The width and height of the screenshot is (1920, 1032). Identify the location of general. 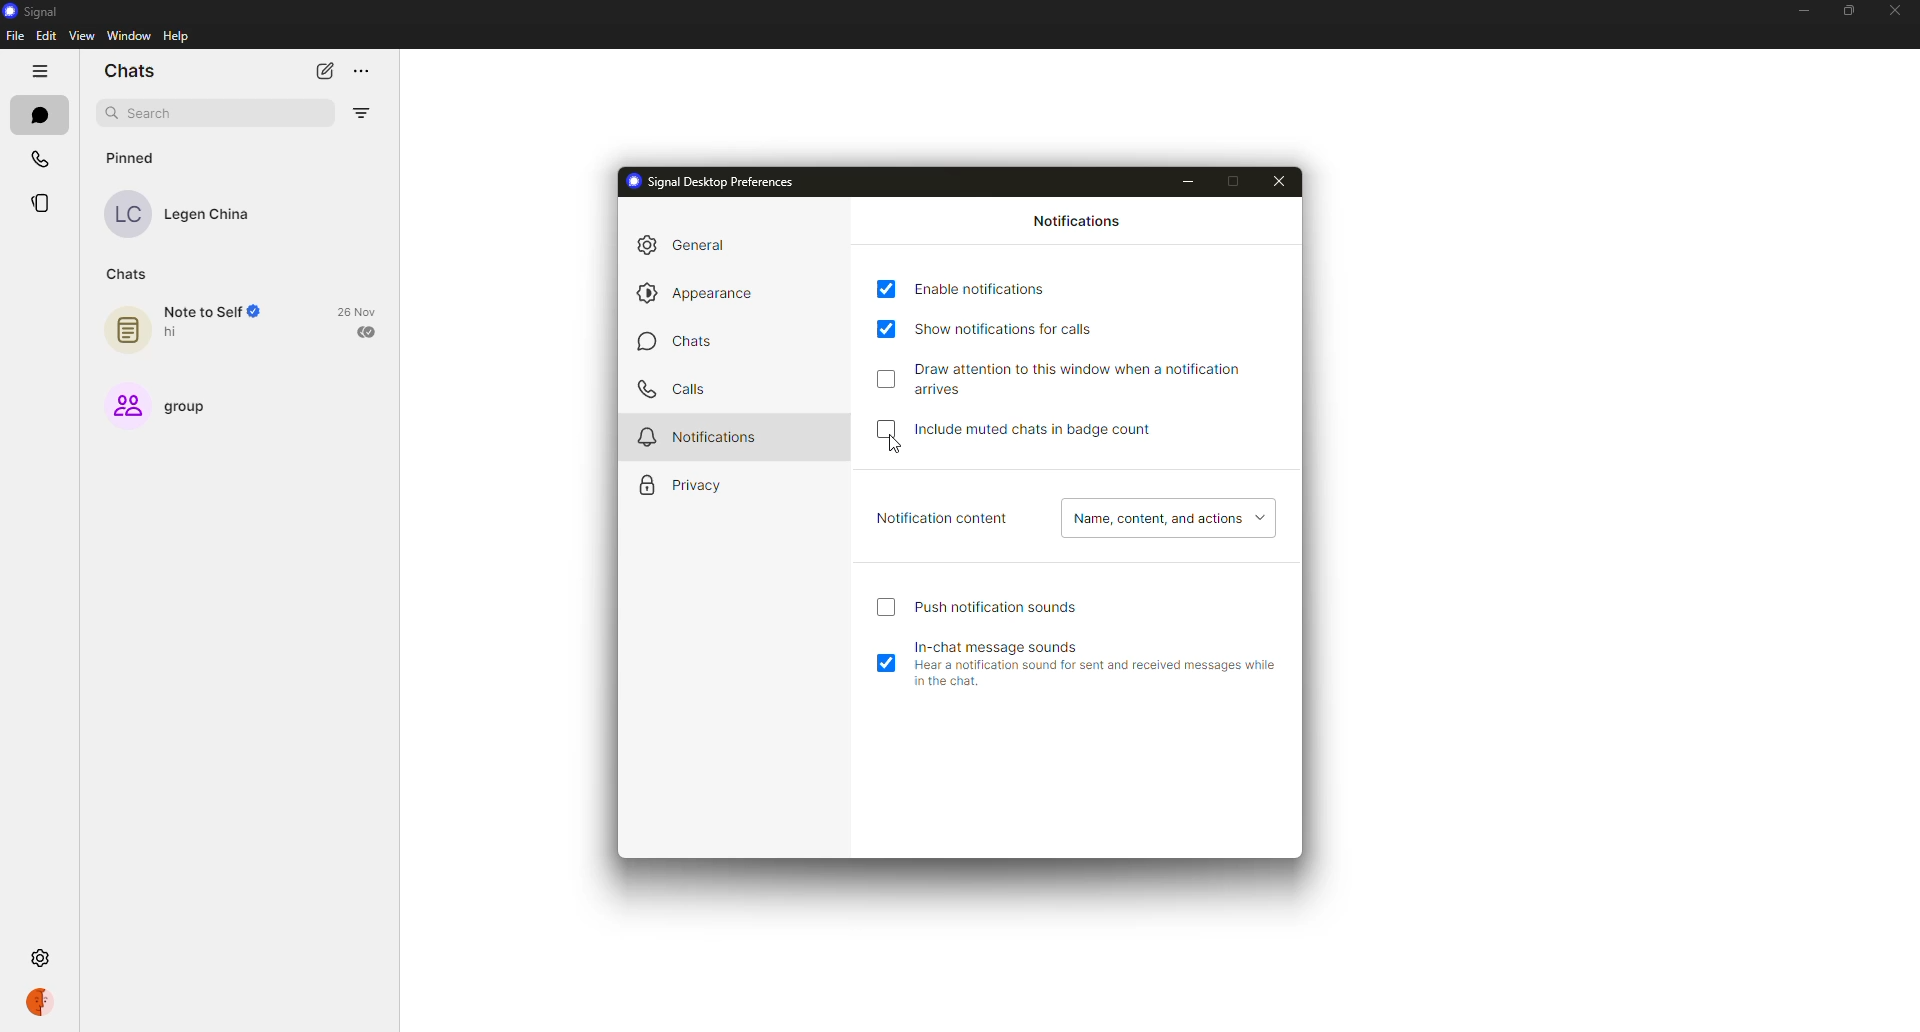
(680, 245).